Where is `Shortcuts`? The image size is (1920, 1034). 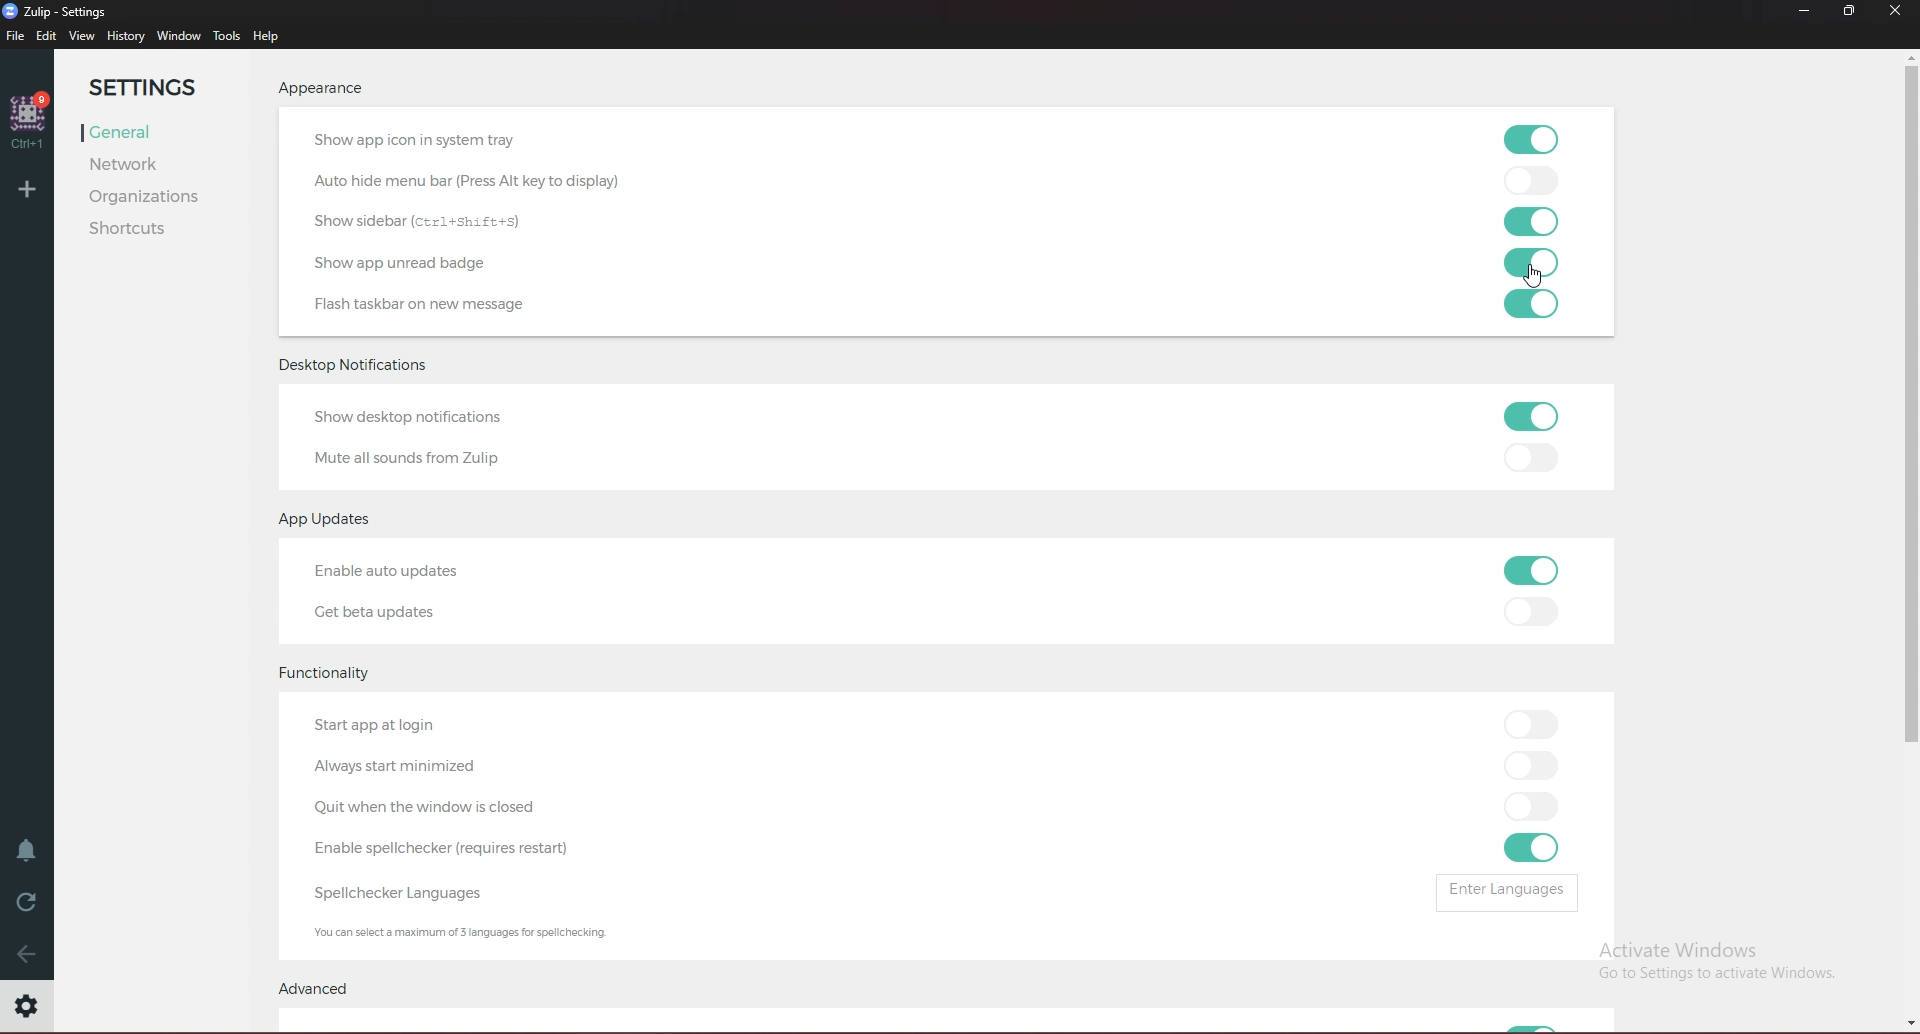 Shortcuts is located at coordinates (151, 228).